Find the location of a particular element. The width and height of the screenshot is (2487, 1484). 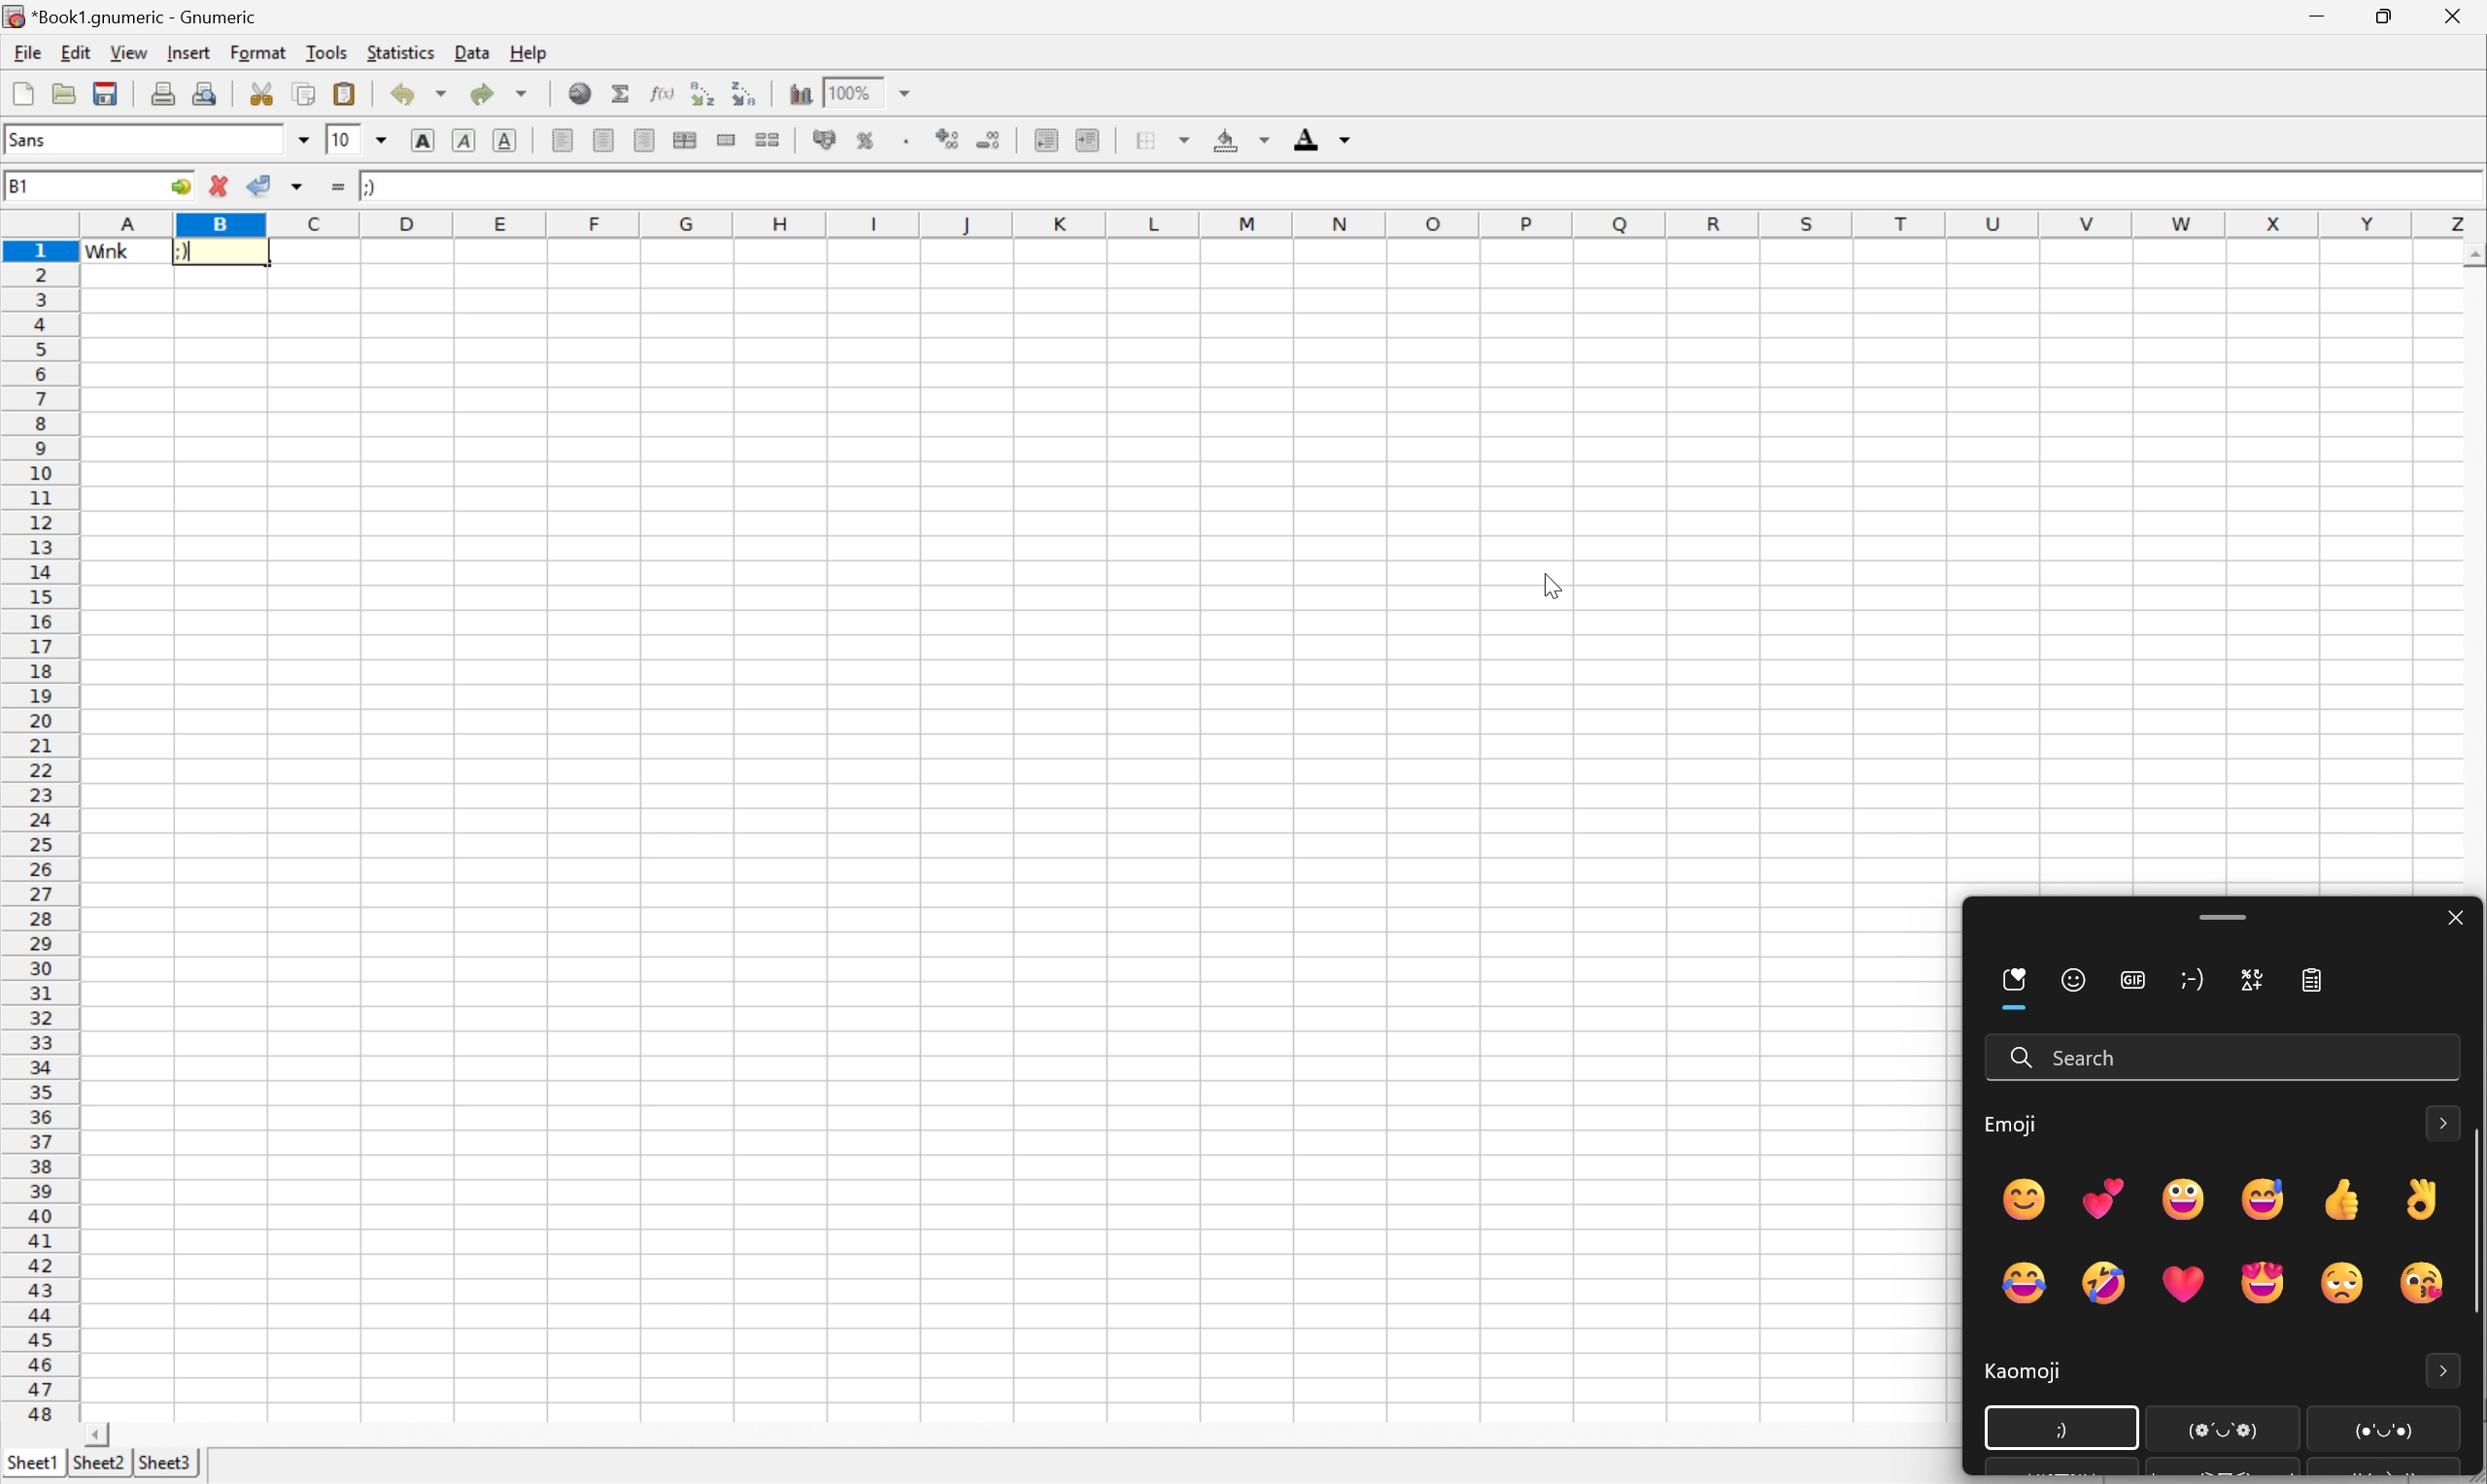

decrease indent is located at coordinates (1046, 140).